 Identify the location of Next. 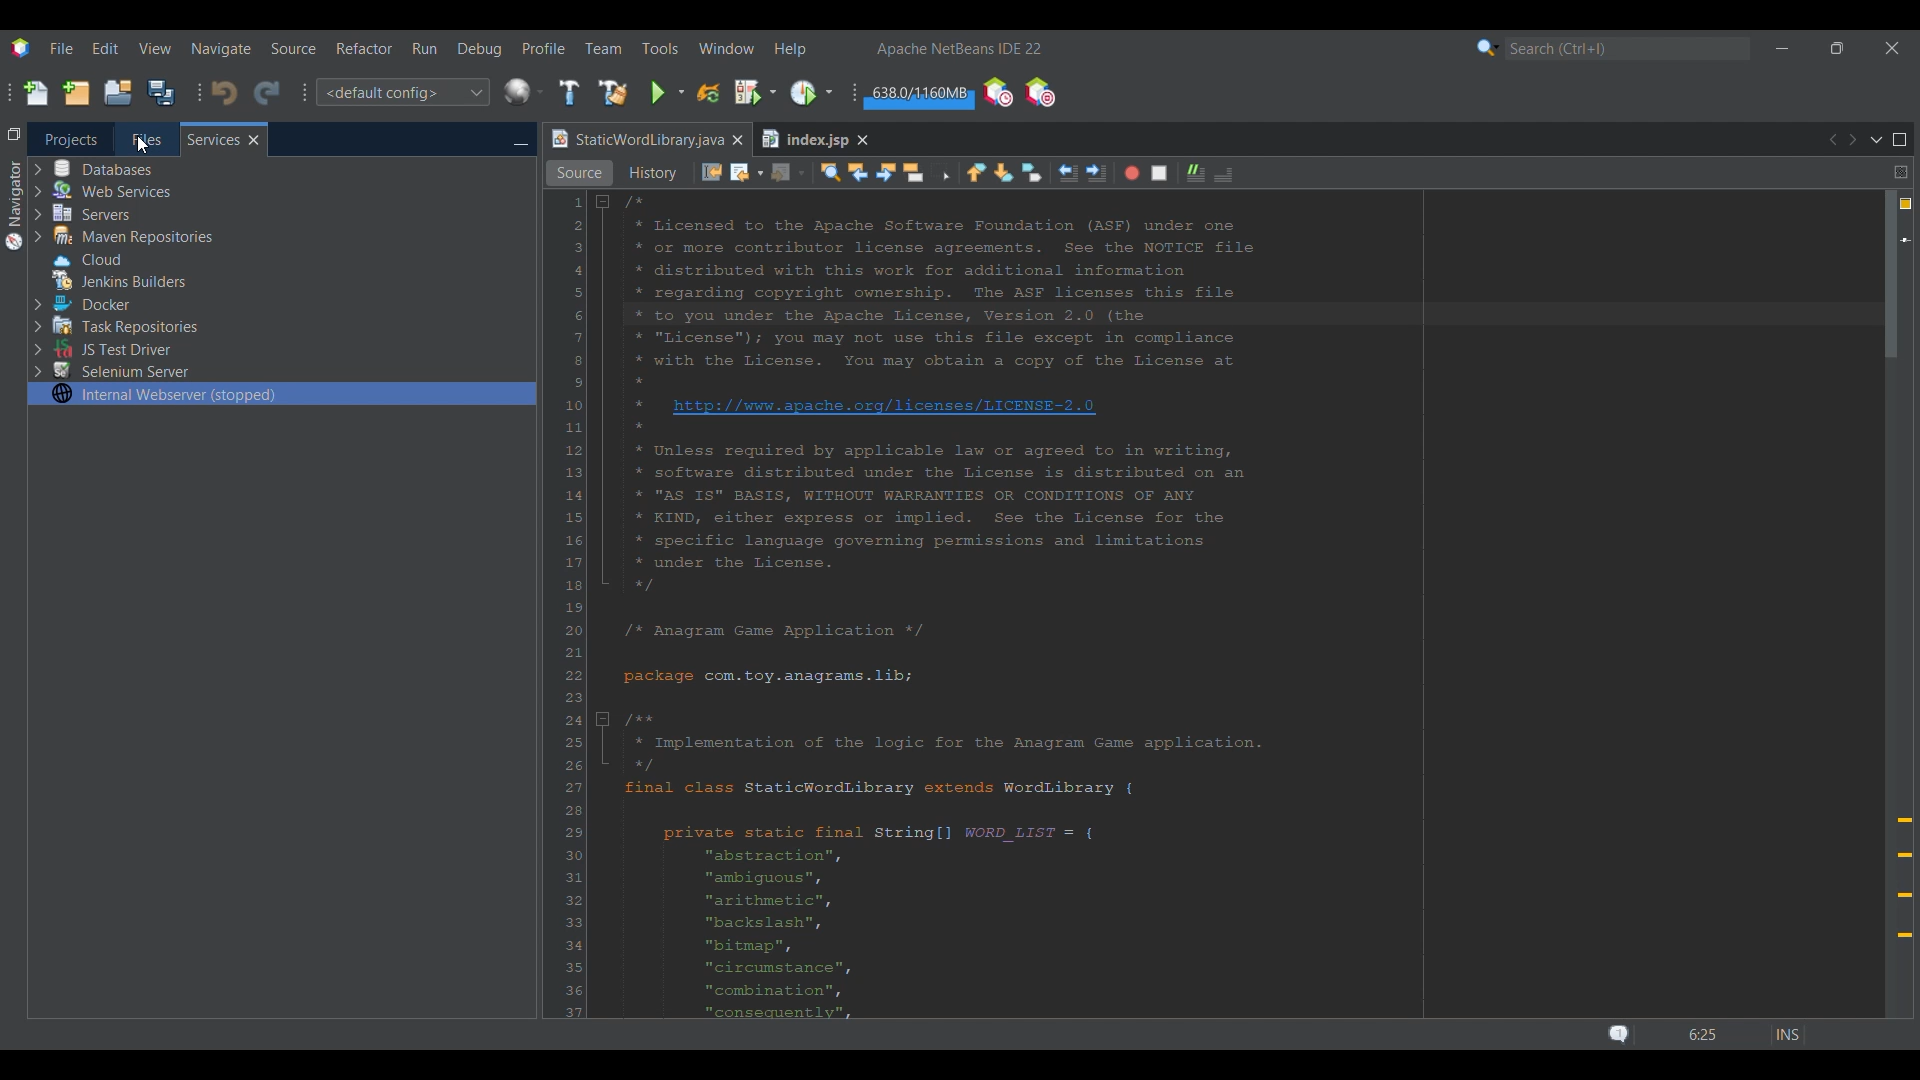
(1852, 139).